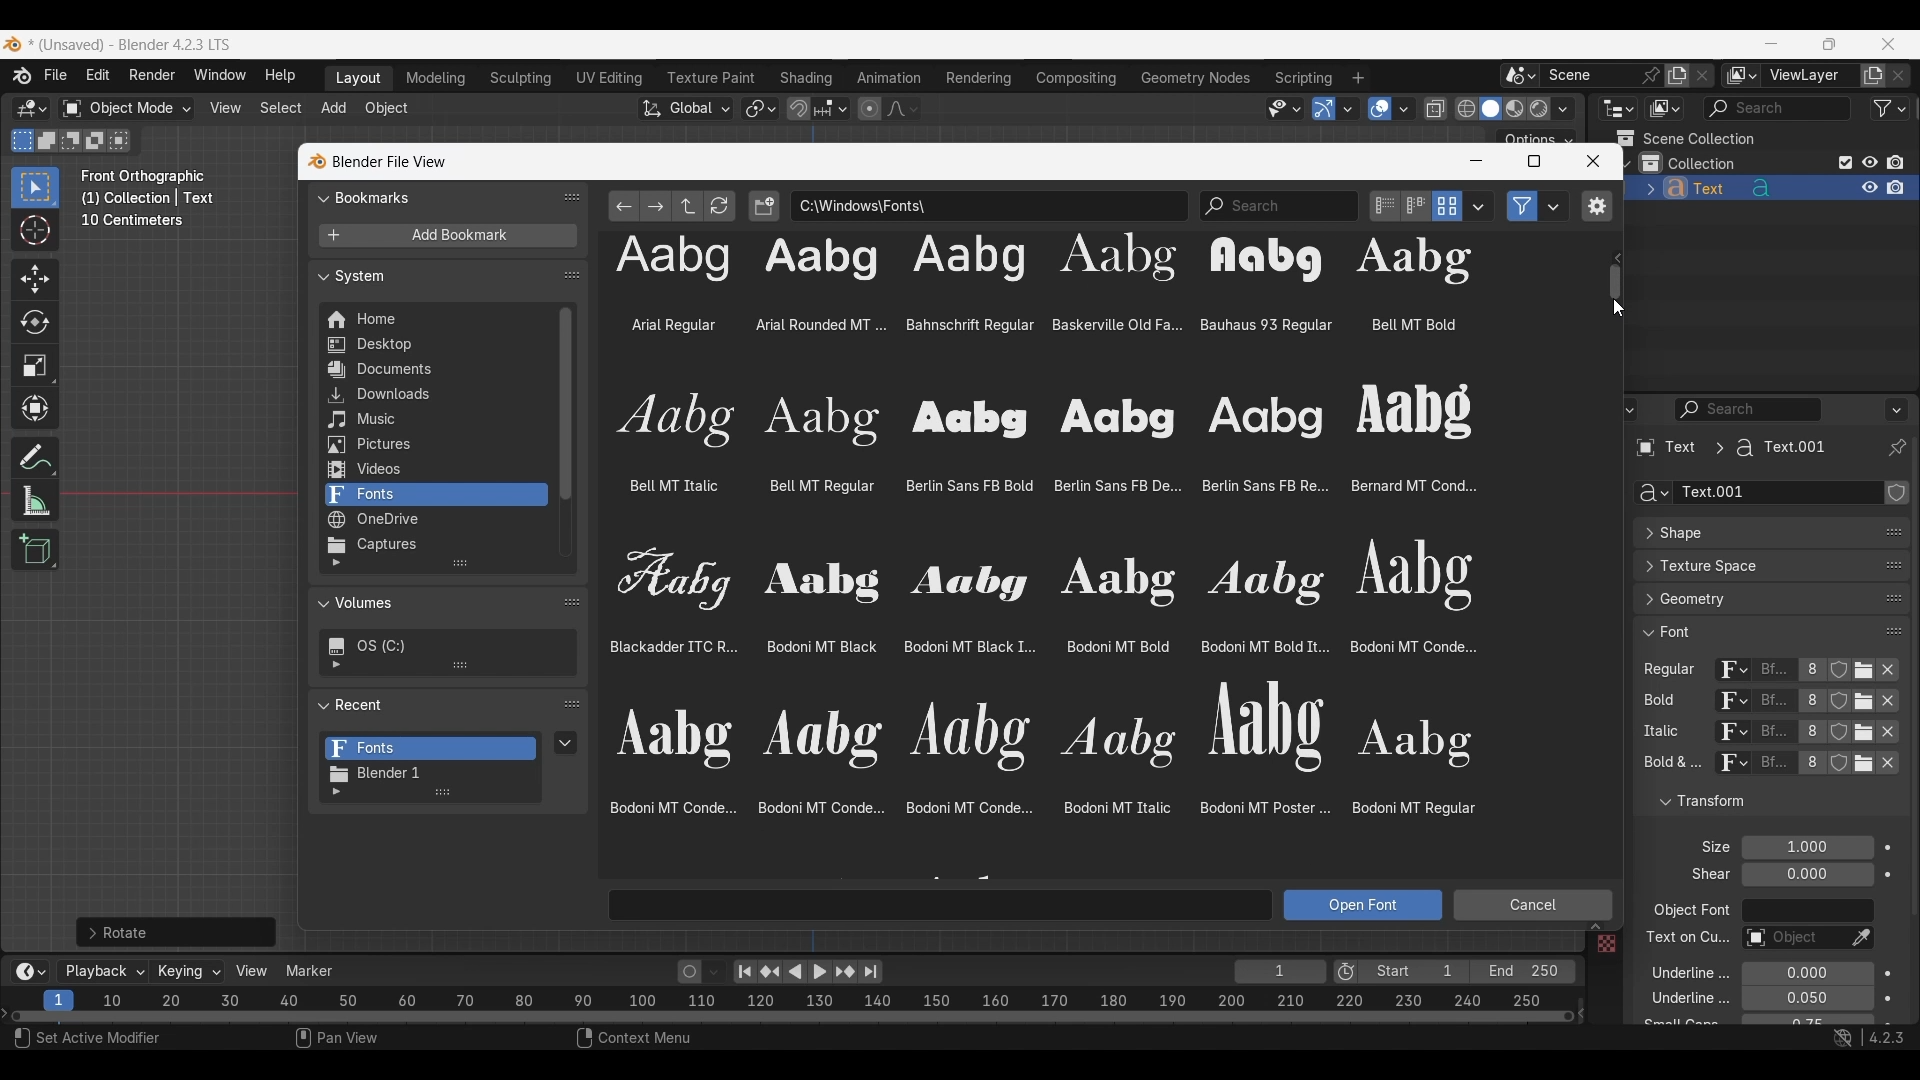 This screenshot has height=1080, width=1920. I want to click on Display settings, so click(1479, 206).